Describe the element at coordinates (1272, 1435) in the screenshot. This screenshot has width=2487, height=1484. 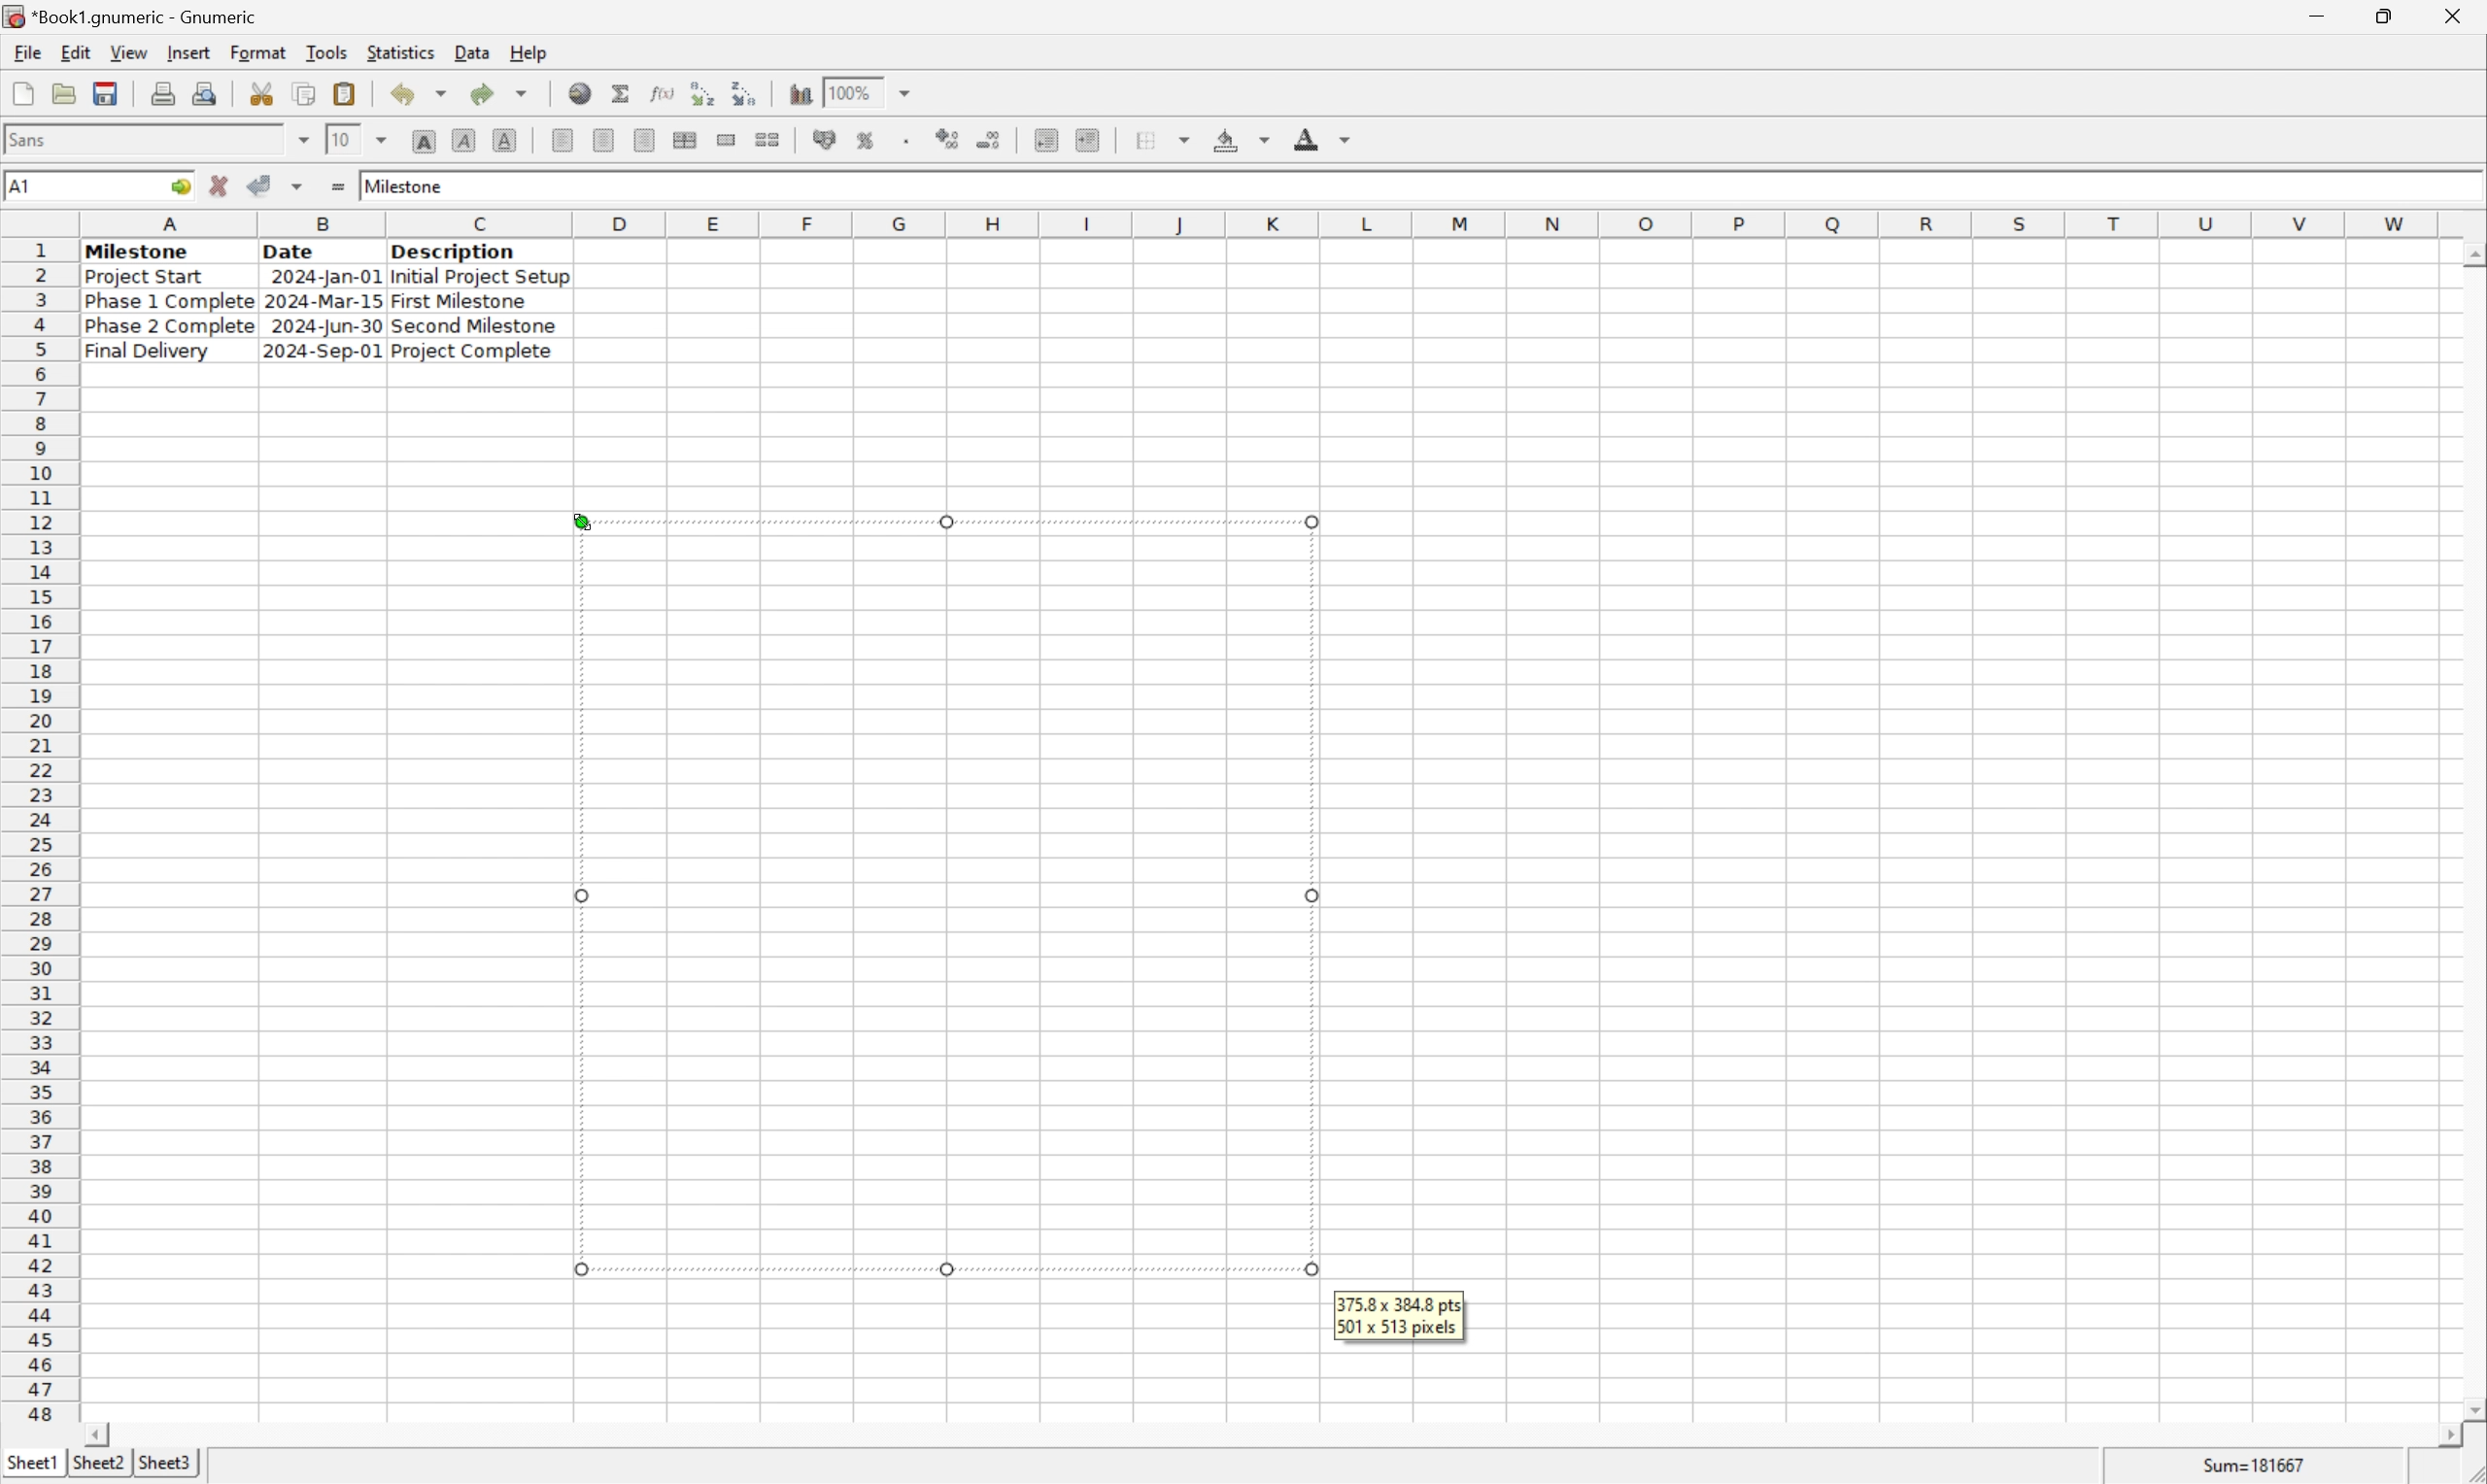
I see `scroll bar` at that location.